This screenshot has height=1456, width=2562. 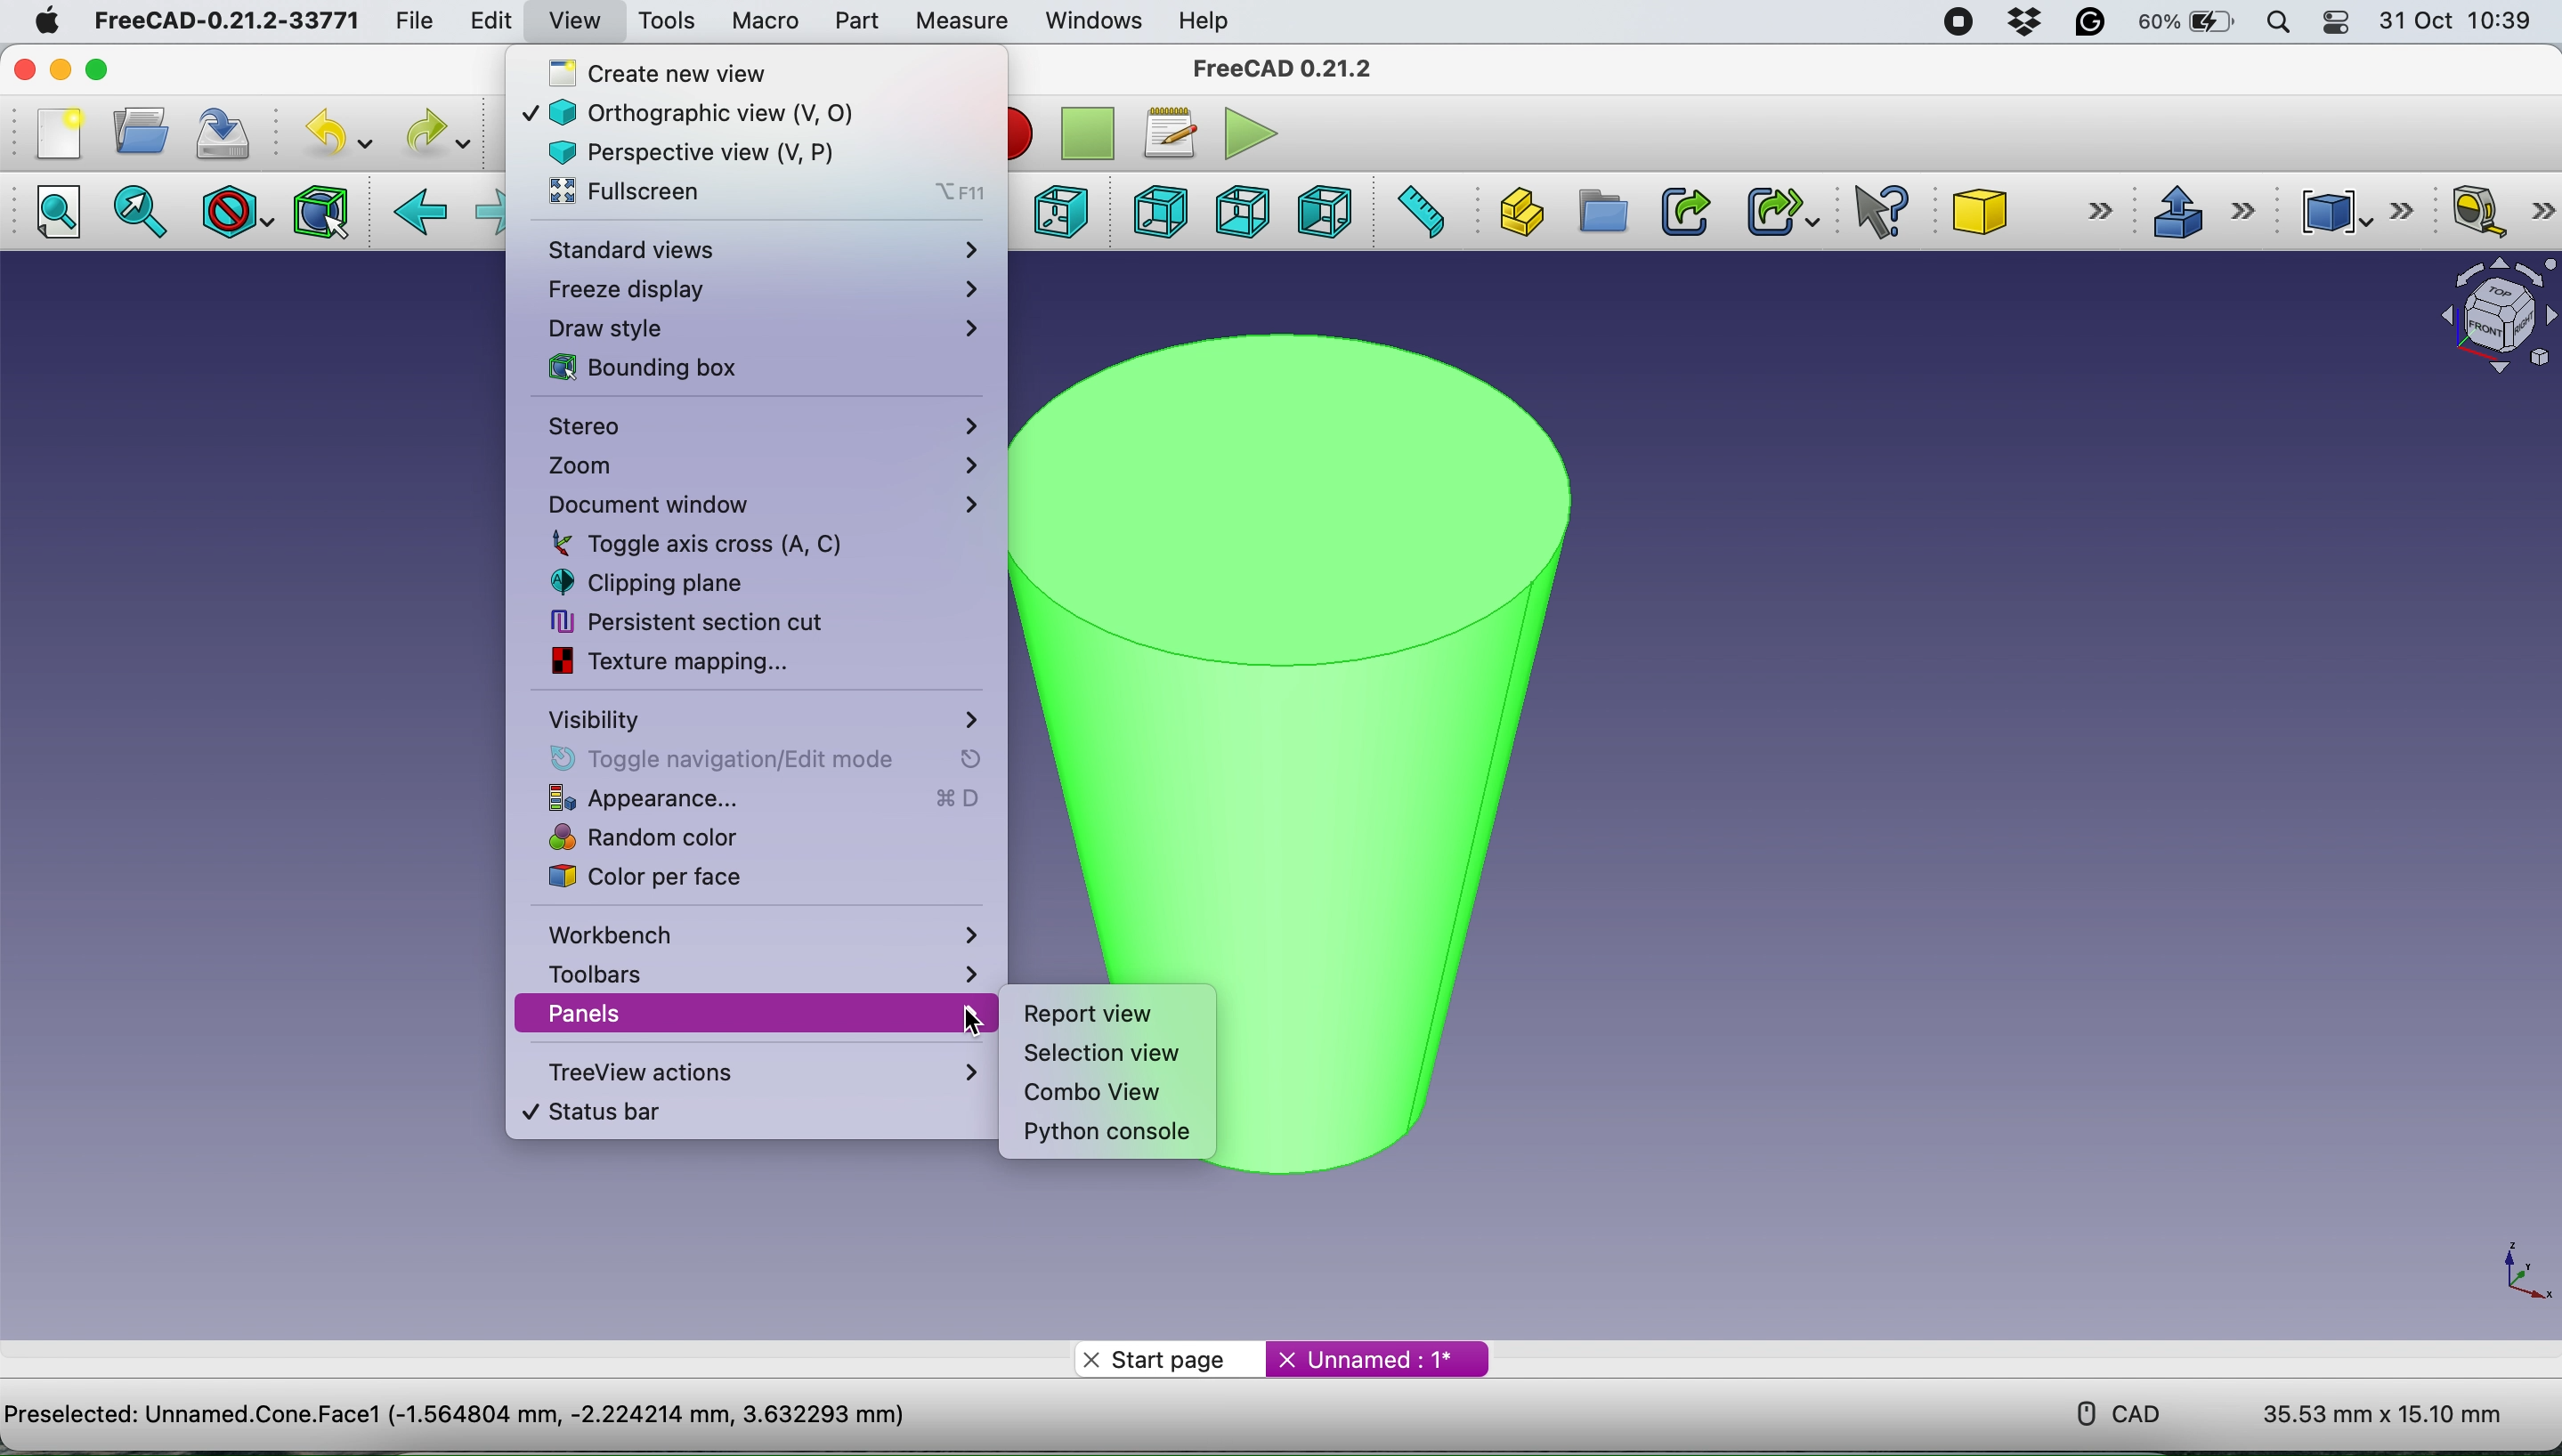 What do you see at coordinates (1059, 210) in the screenshot?
I see `right` at bounding box center [1059, 210].